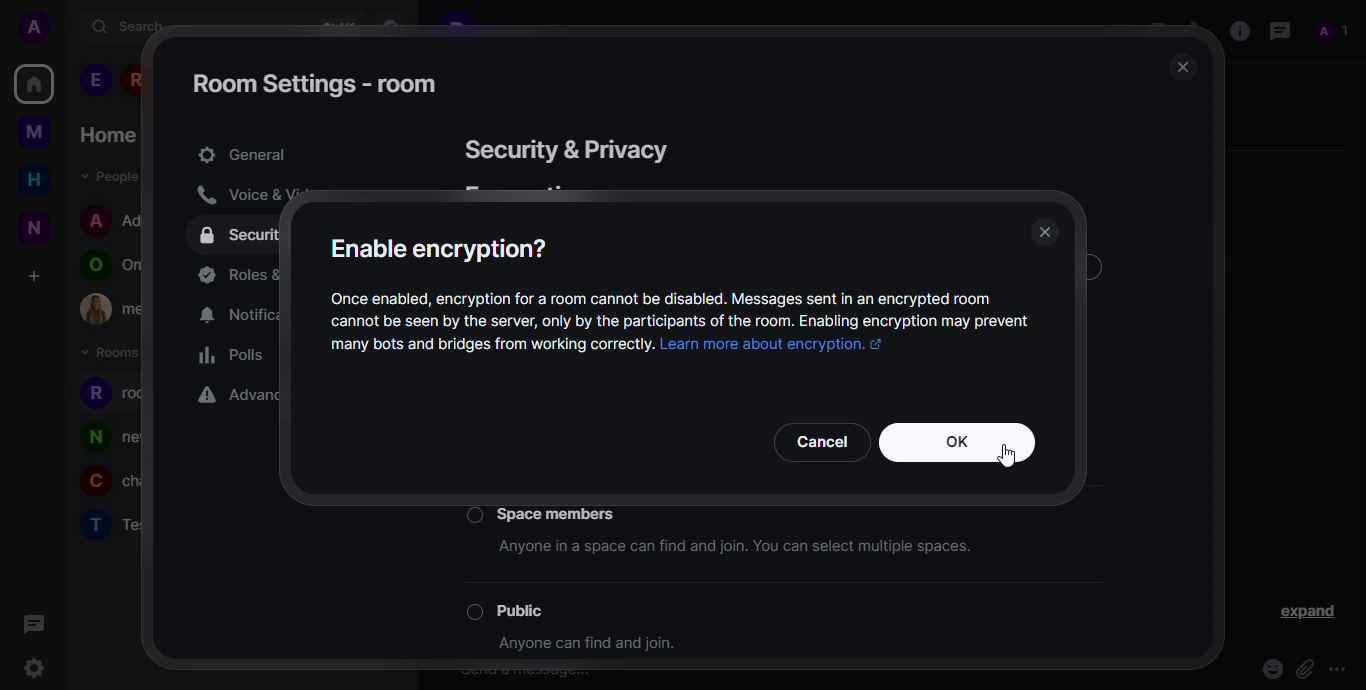  What do you see at coordinates (34, 83) in the screenshot?
I see `home` at bounding box center [34, 83].